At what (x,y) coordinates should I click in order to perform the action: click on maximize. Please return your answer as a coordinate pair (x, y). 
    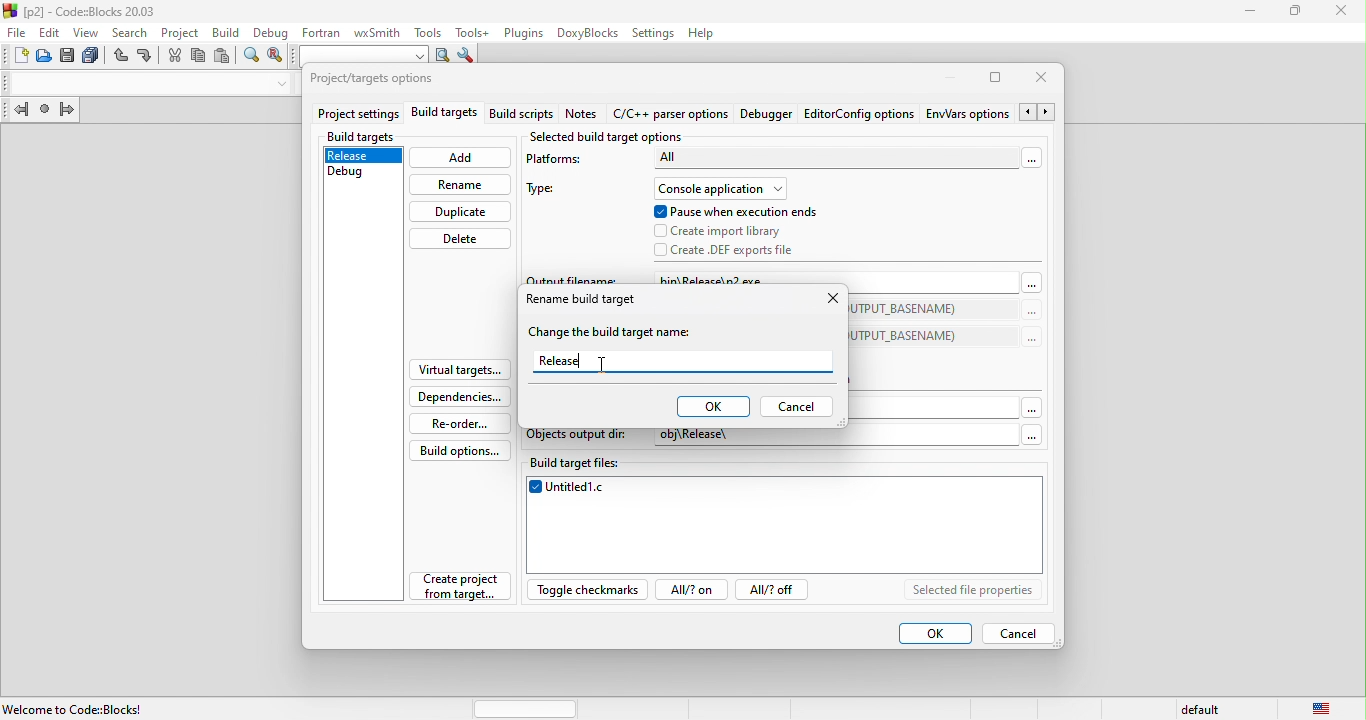
    Looking at the image, I should click on (996, 81).